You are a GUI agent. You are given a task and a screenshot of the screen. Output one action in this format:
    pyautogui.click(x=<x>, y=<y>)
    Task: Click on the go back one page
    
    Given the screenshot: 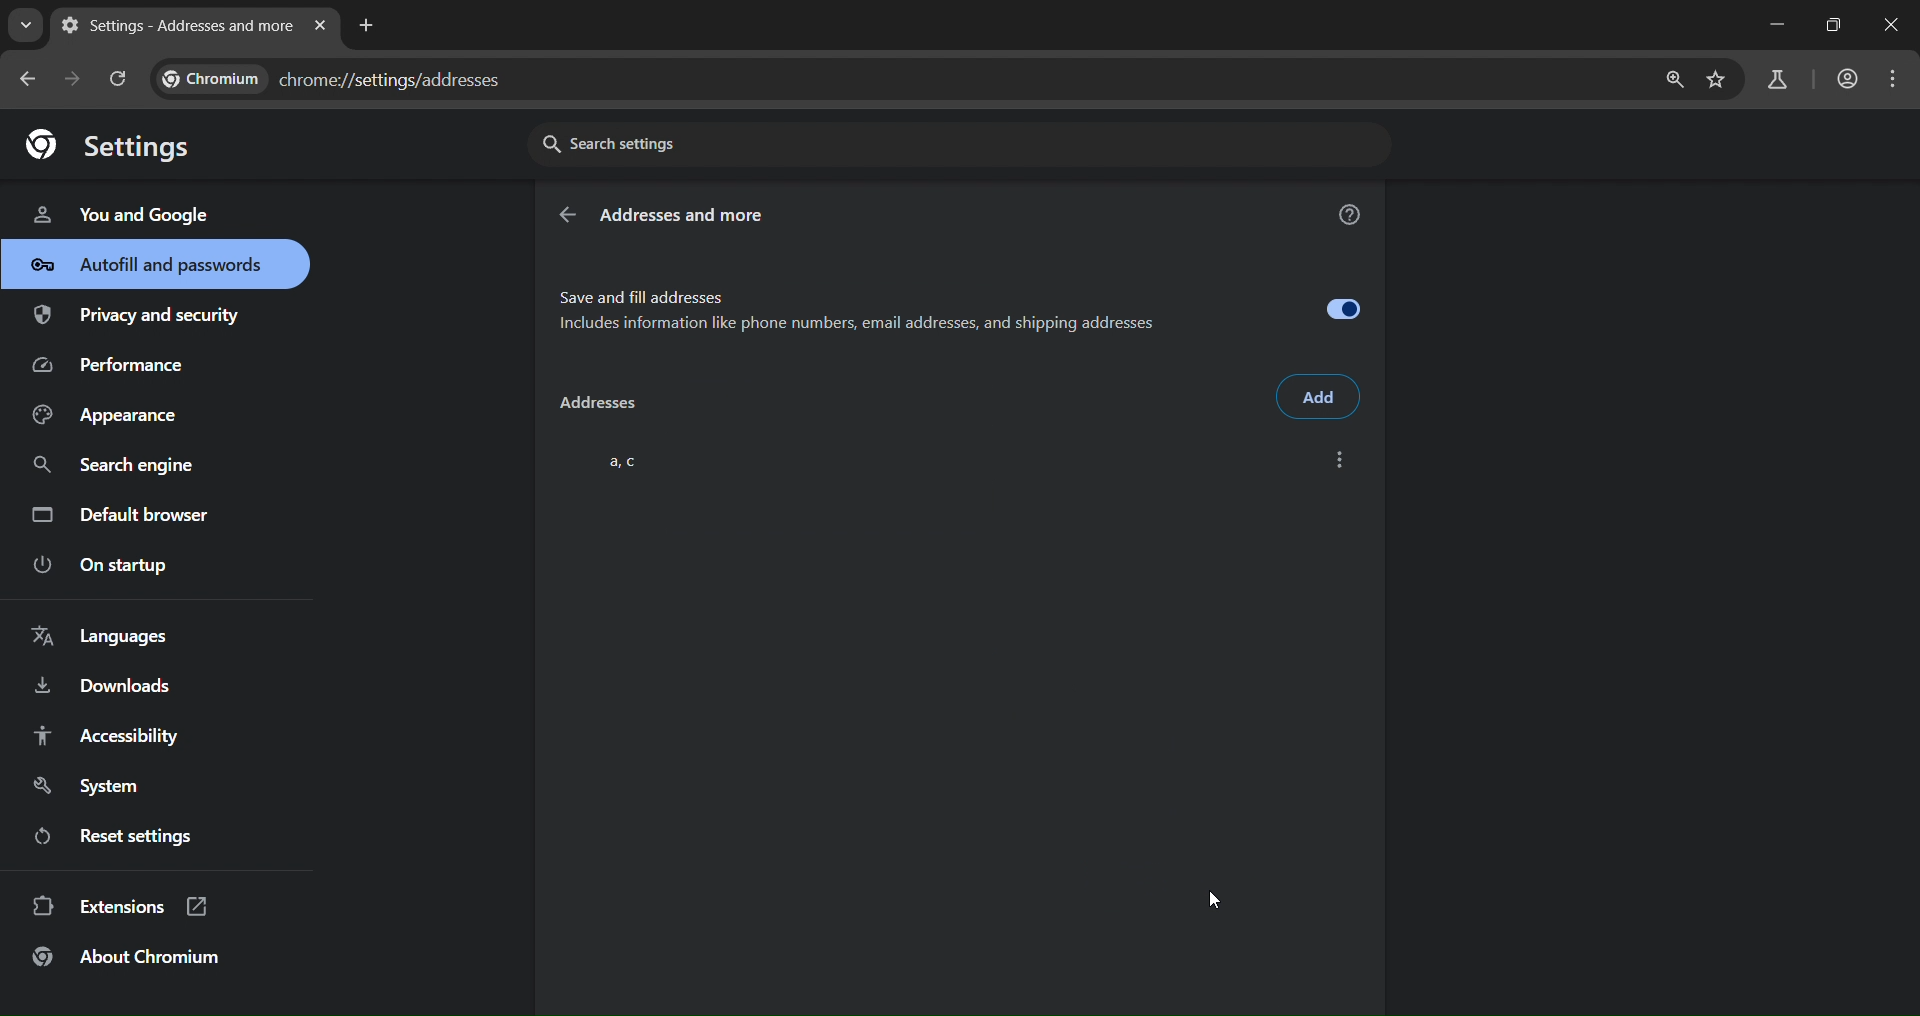 What is the action you would take?
    pyautogui.click(x=30, y=78)
    